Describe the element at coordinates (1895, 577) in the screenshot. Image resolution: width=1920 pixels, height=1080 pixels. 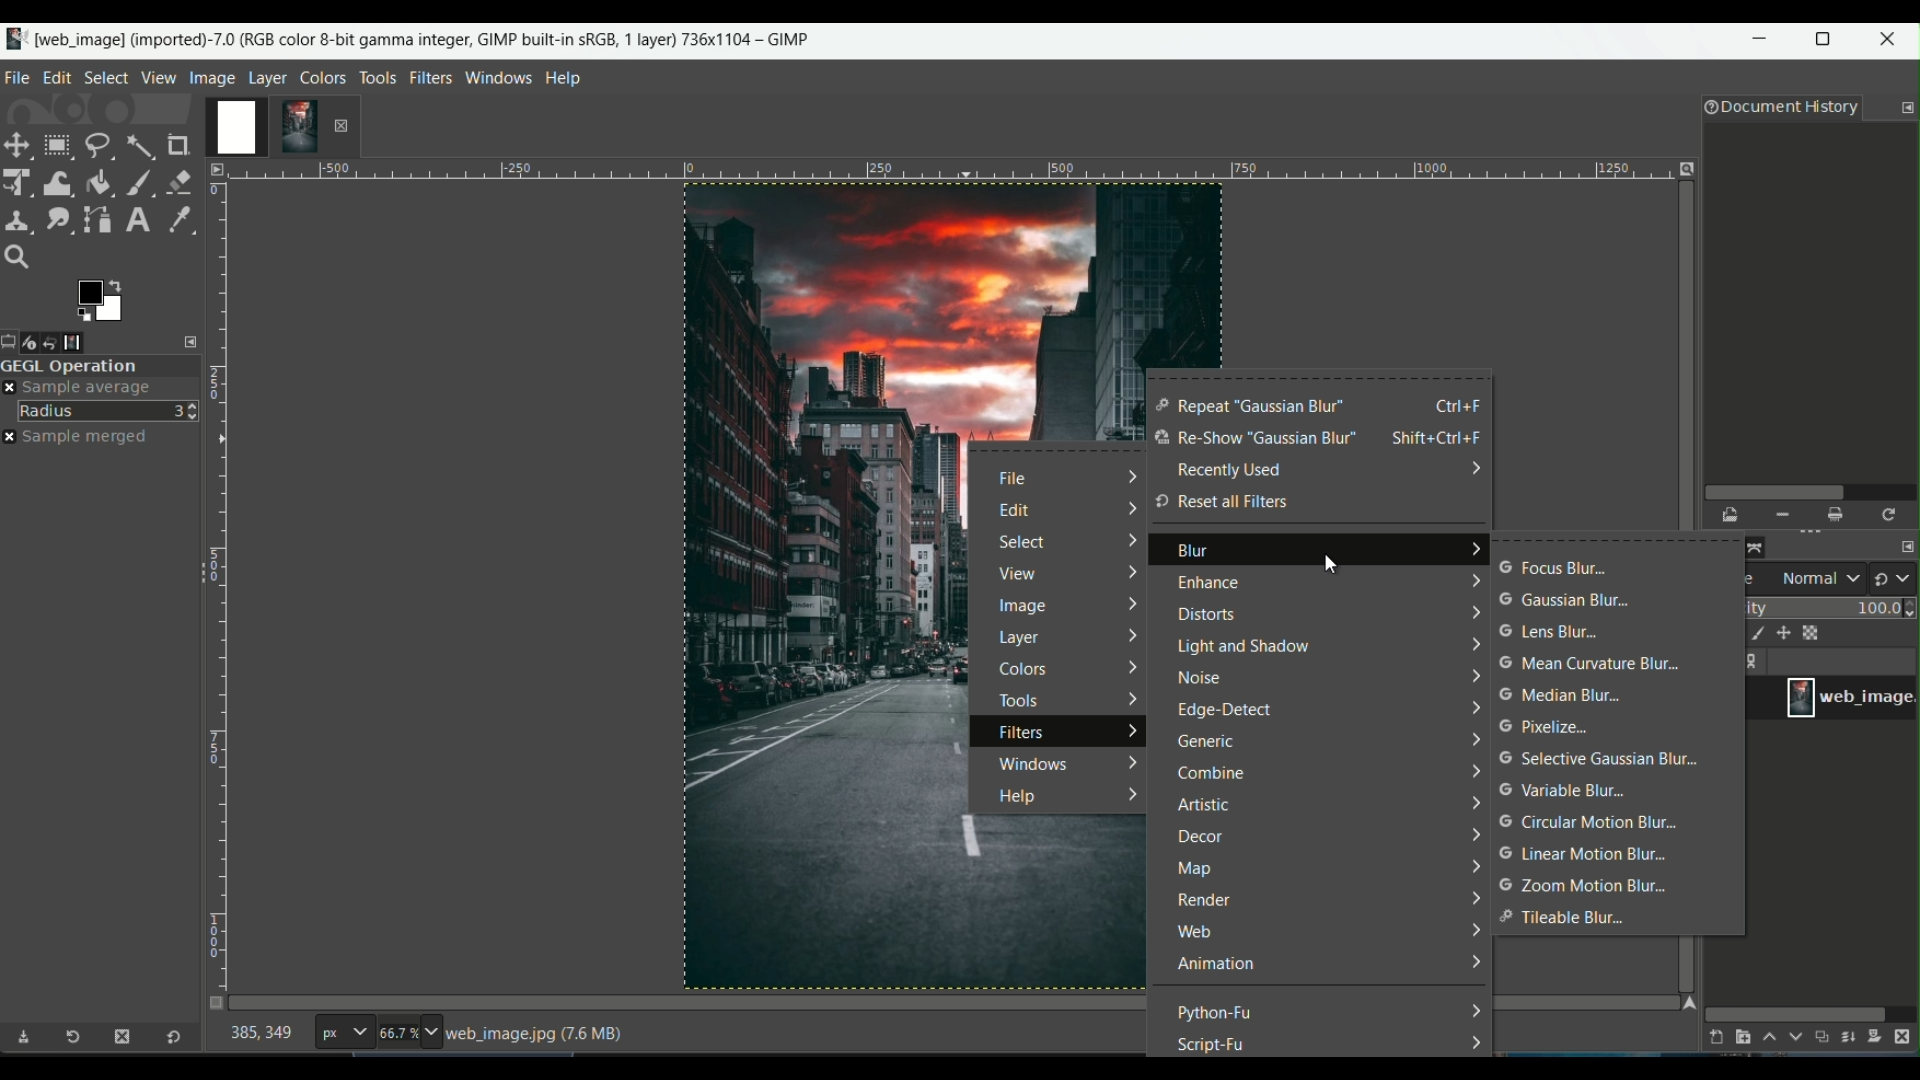
I see `change mode` at that location.